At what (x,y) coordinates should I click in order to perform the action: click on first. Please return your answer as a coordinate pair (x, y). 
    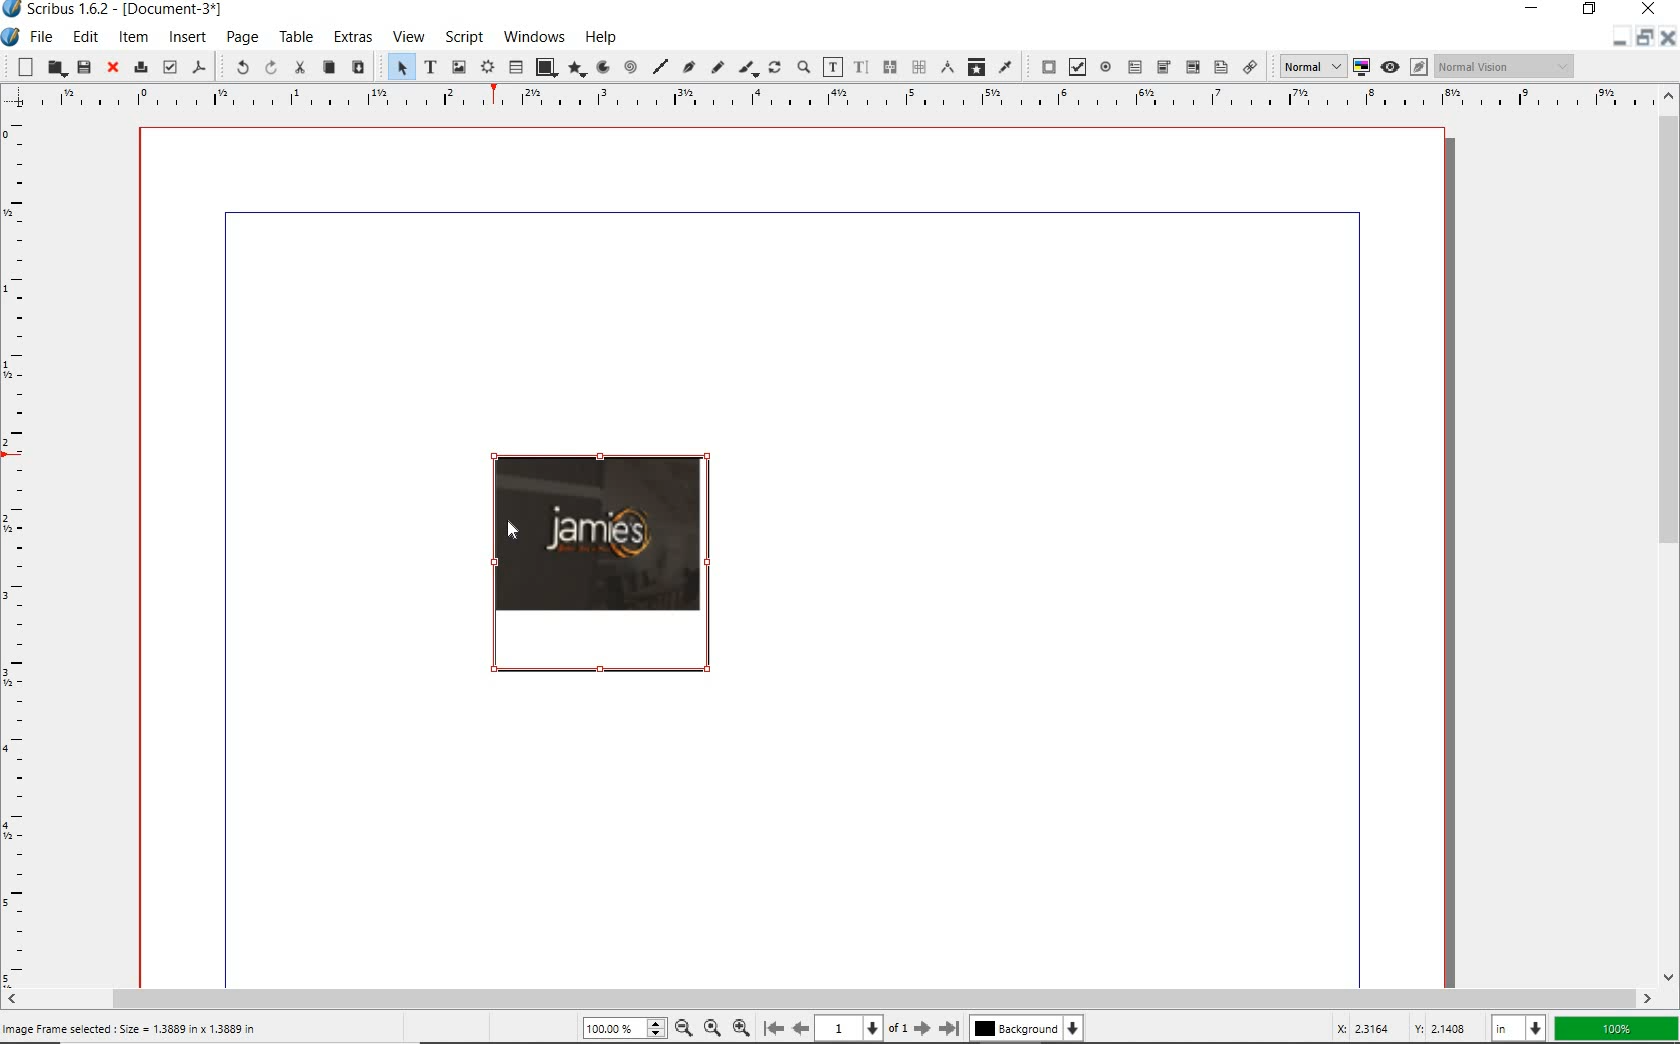
    Looking at the image, I should click on (773, 1029).